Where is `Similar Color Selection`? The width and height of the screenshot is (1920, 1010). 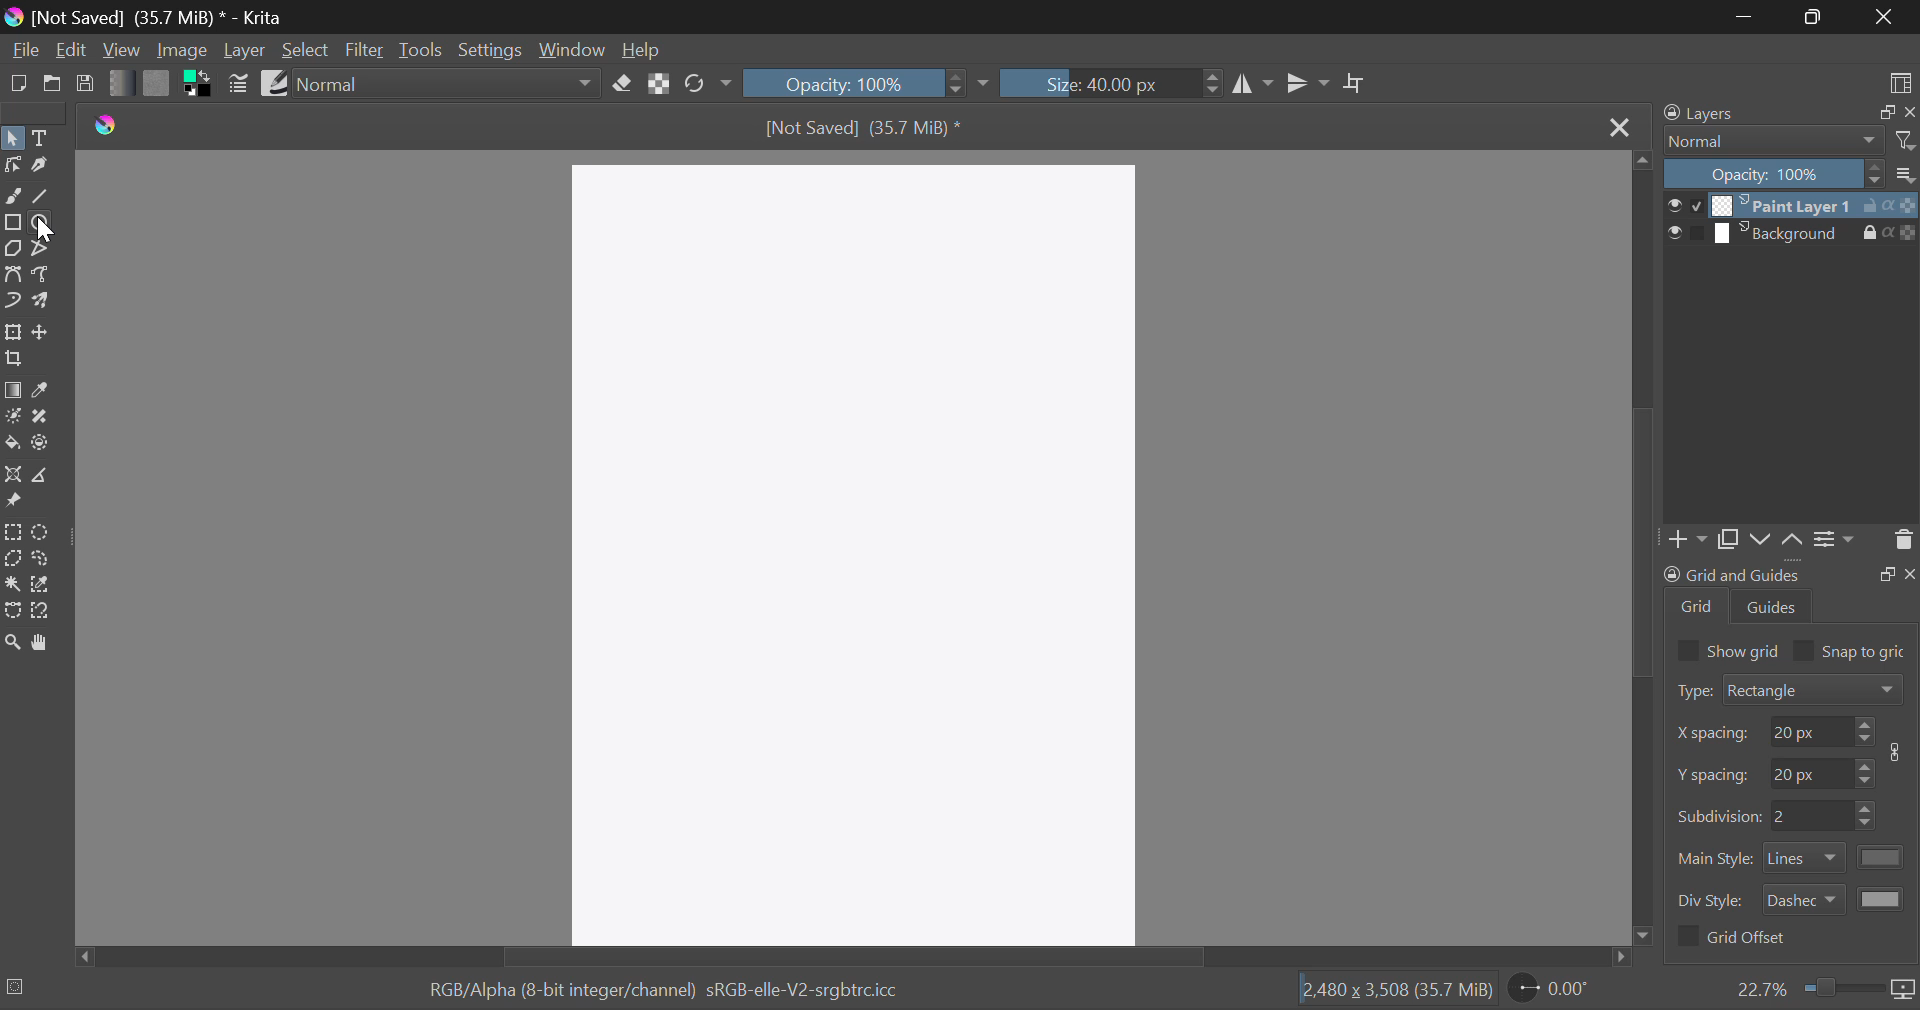
Similar Color Selection is located at coordinates (41, 586).